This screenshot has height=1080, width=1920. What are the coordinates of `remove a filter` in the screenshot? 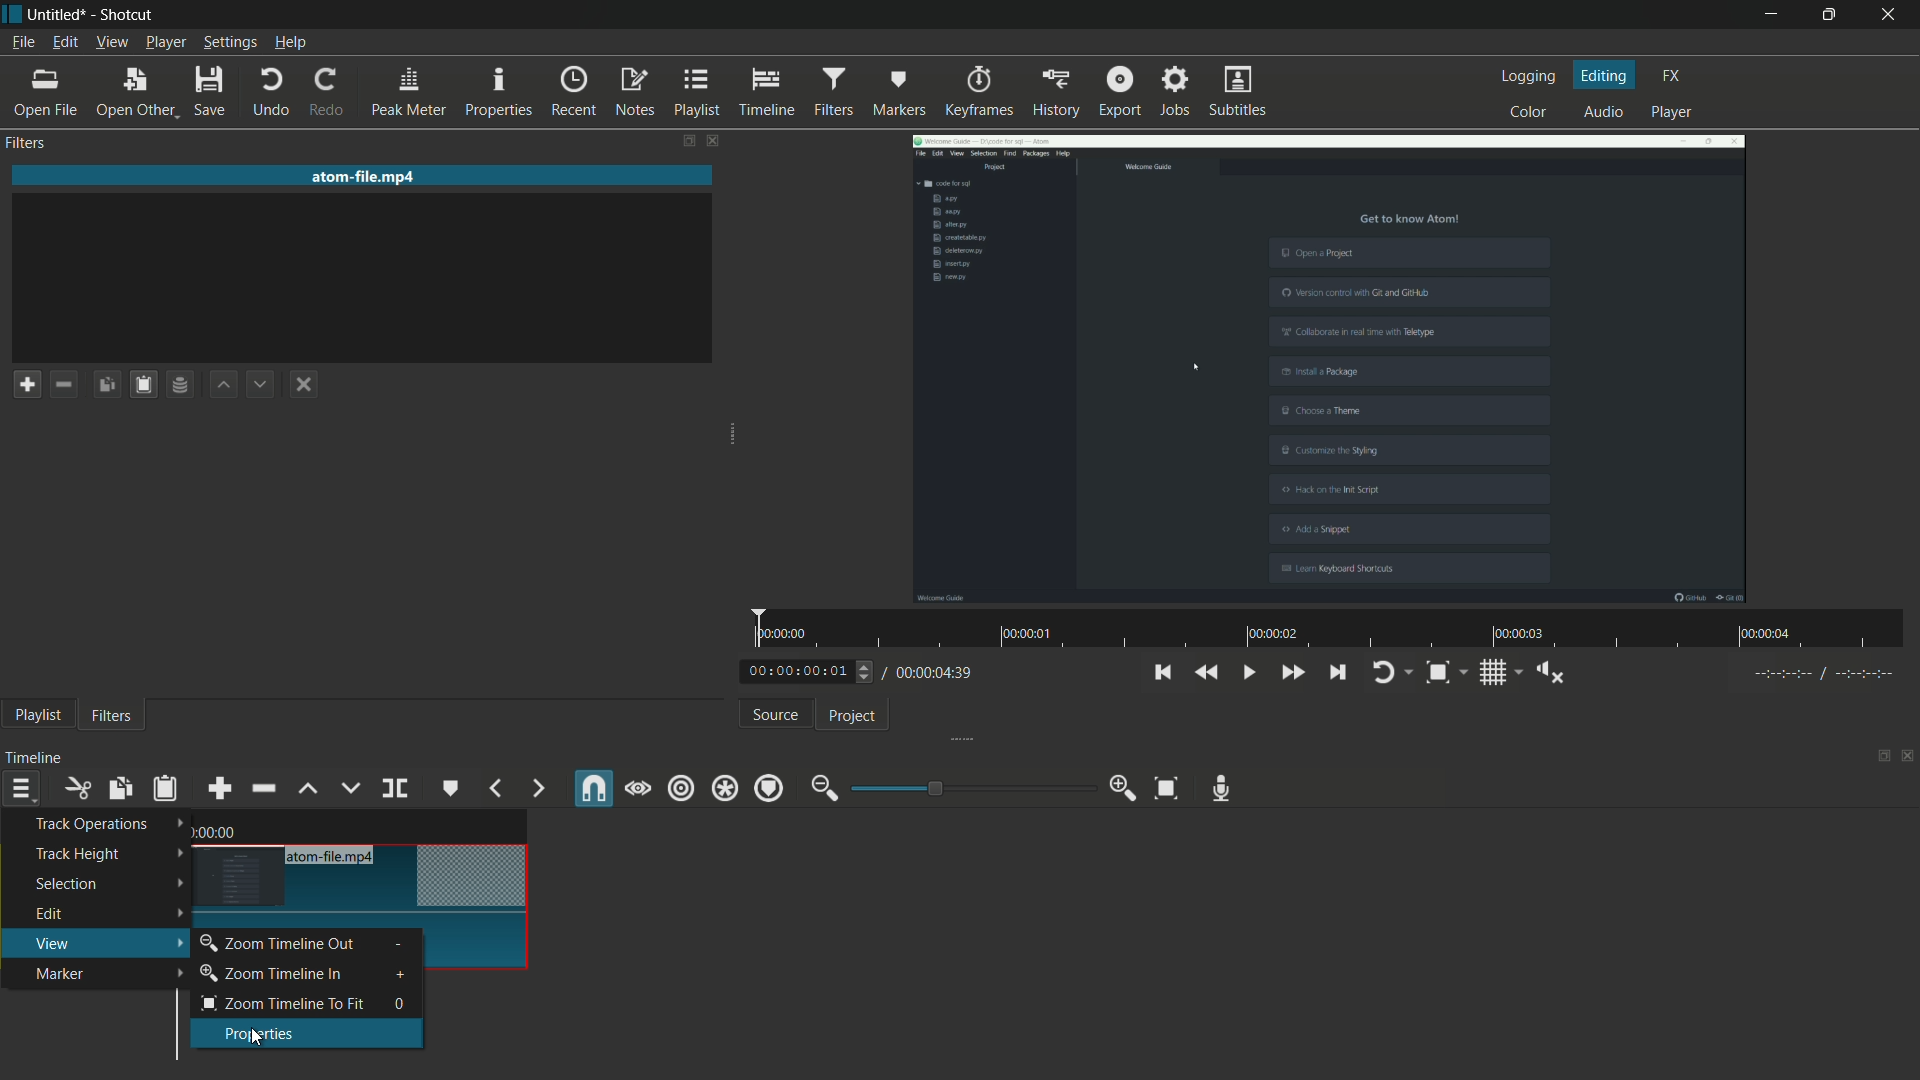 It's located at (65, 384).